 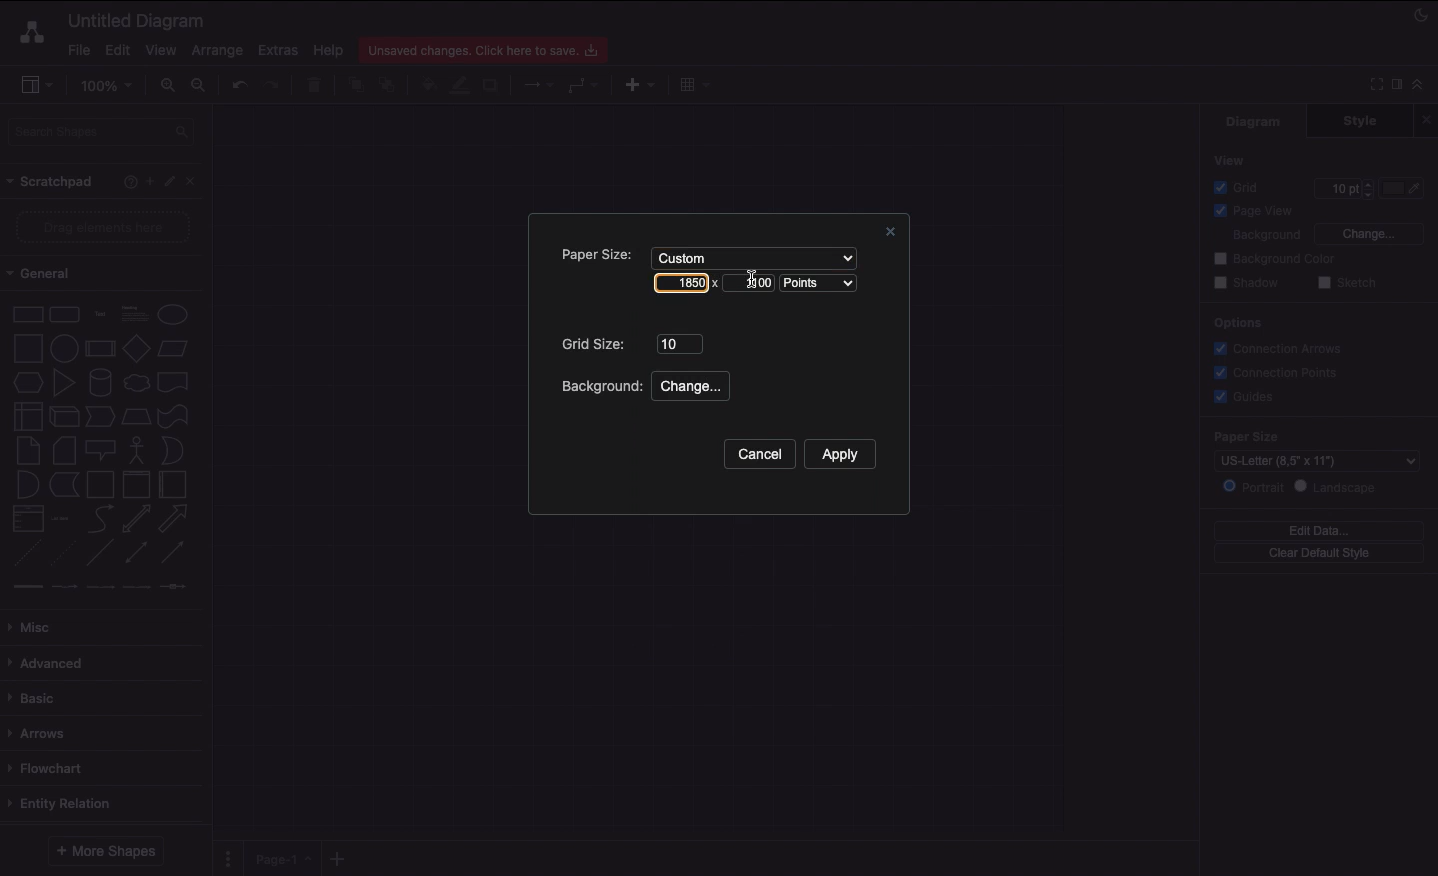 What do you see at coordinates (486, 47) in the screenshot?
I see `Unsaved changes` at bounding box center [486, 47].